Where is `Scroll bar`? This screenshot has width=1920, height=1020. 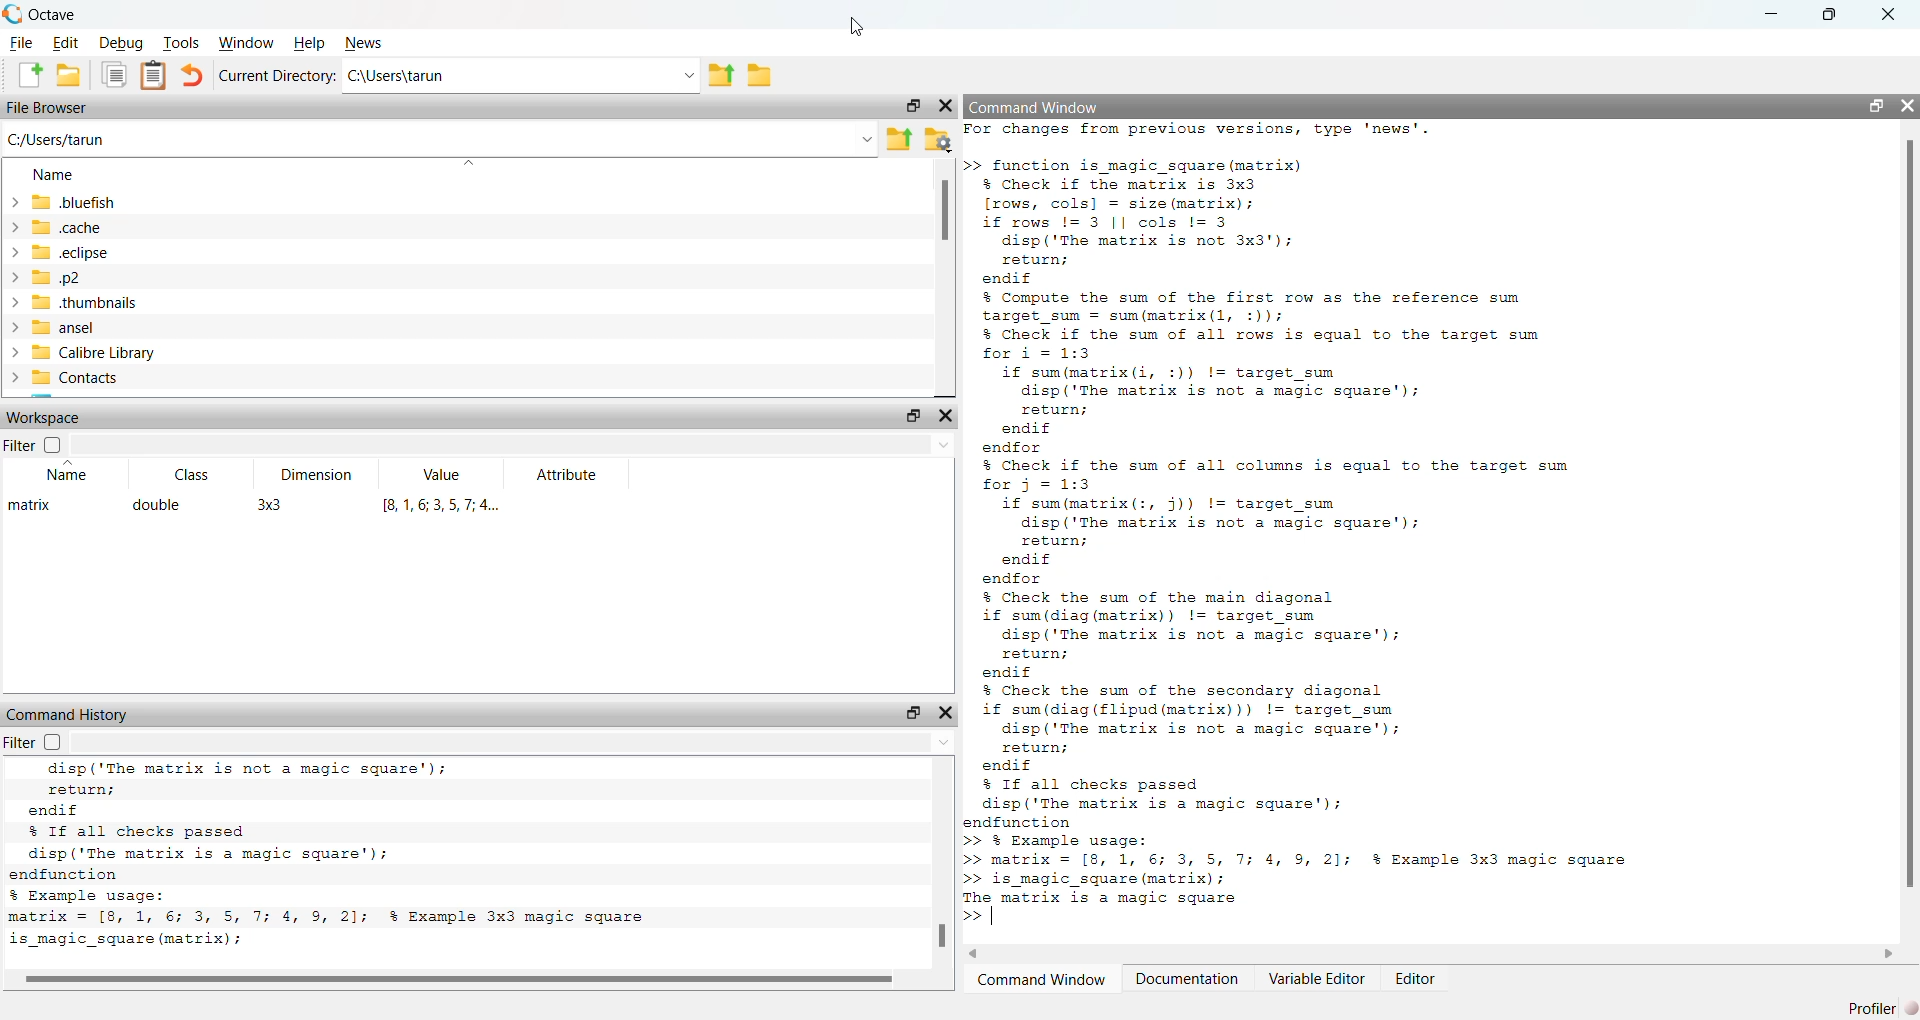 Scroll bar is located at coordinates (943, 211).